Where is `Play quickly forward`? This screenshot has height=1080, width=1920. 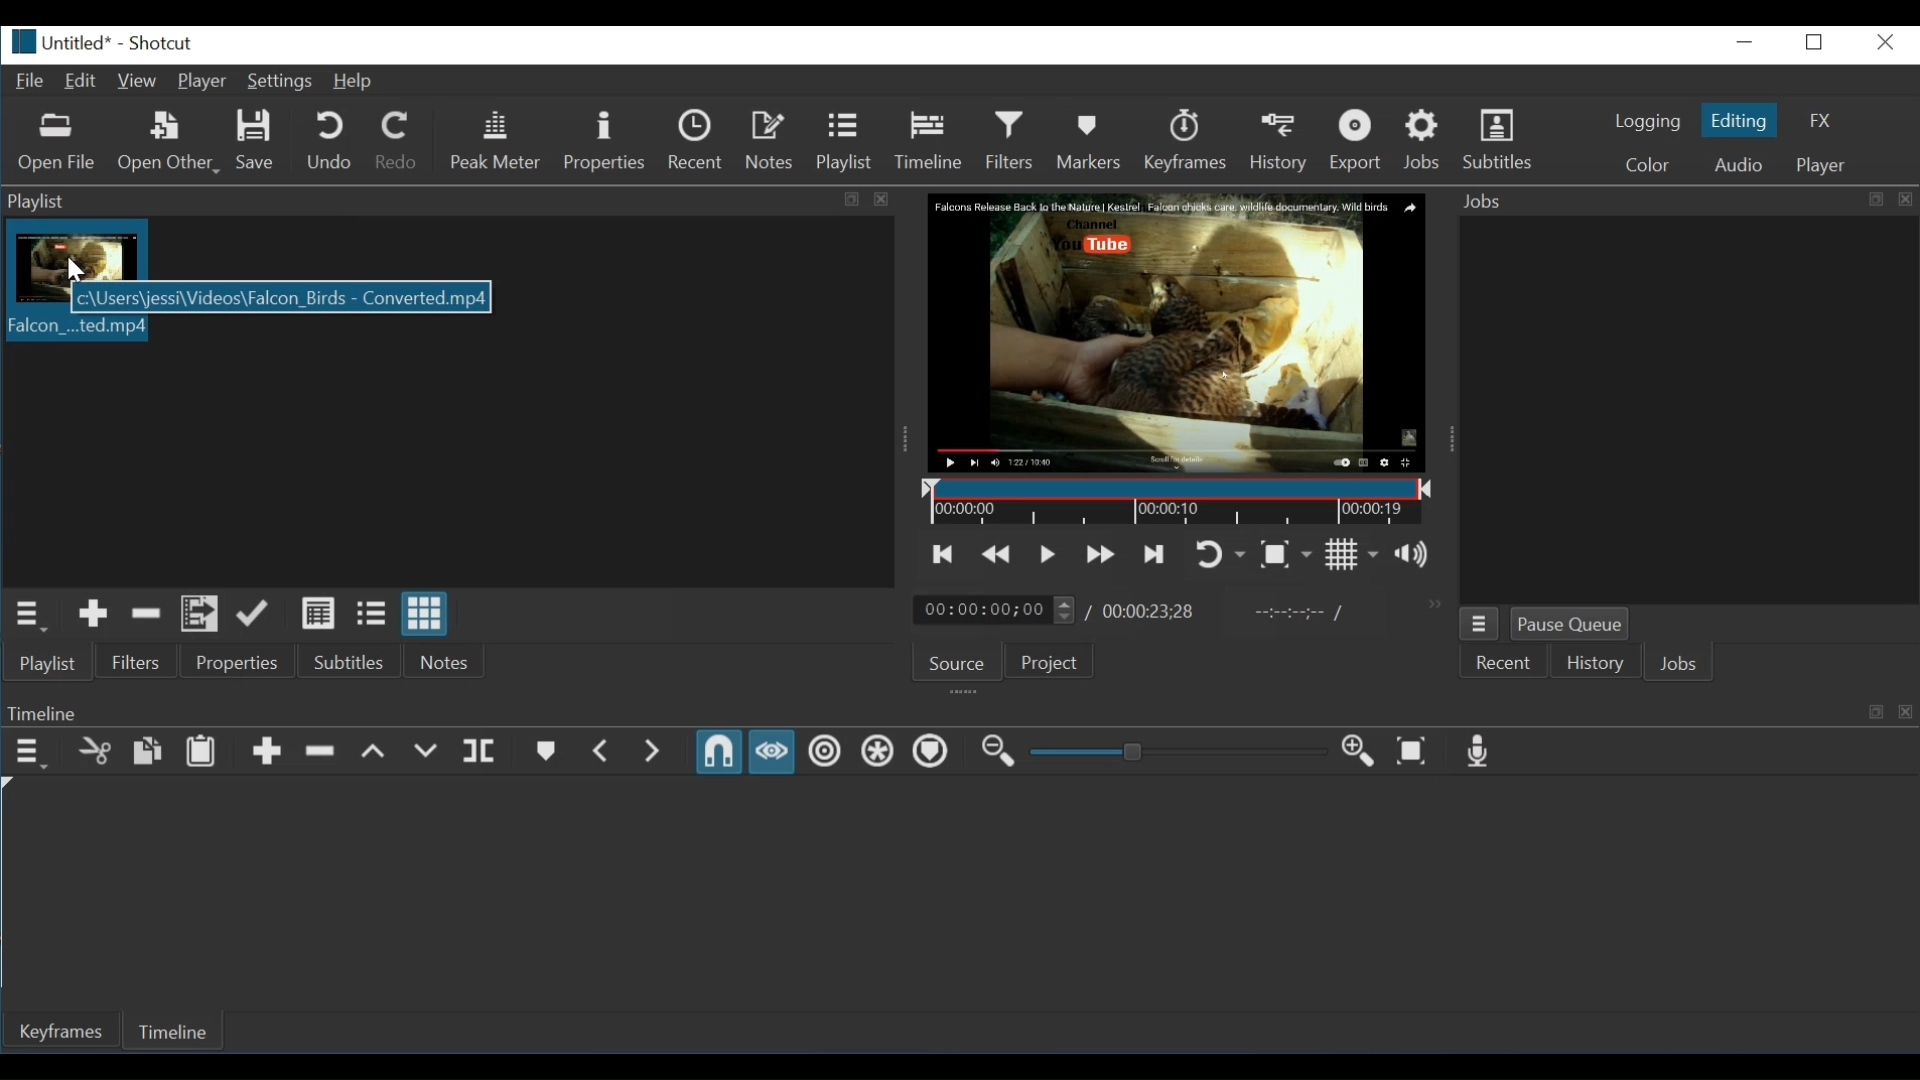 Play quickly forward is located at coordinates (1101, 553).